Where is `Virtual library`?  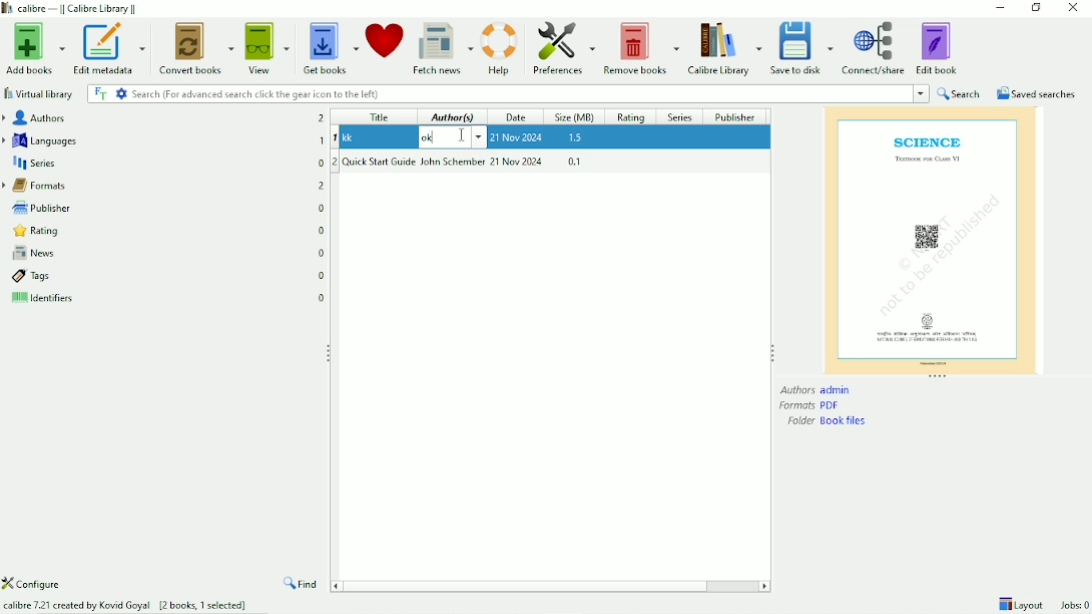 Virtual library is located at coordinates (38, 94).